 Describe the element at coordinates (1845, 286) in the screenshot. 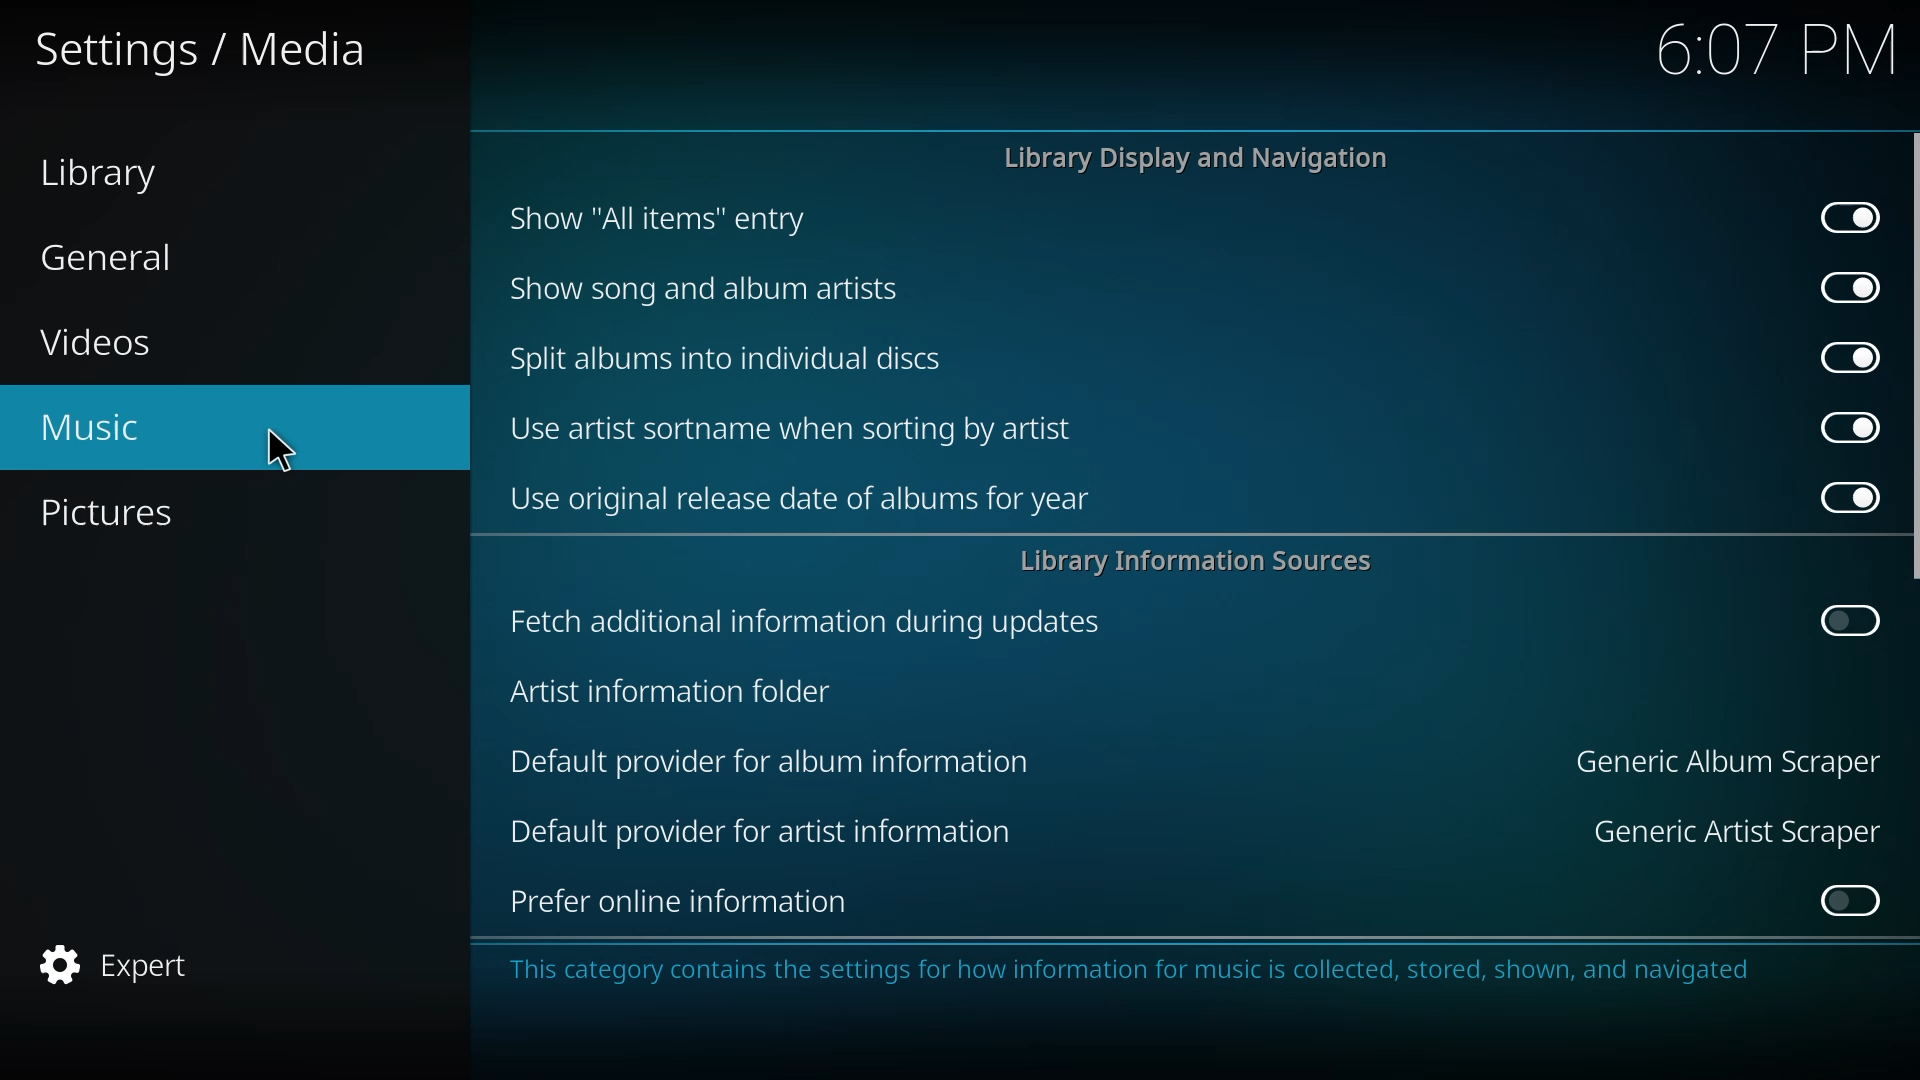

I see `enabled` at that location.